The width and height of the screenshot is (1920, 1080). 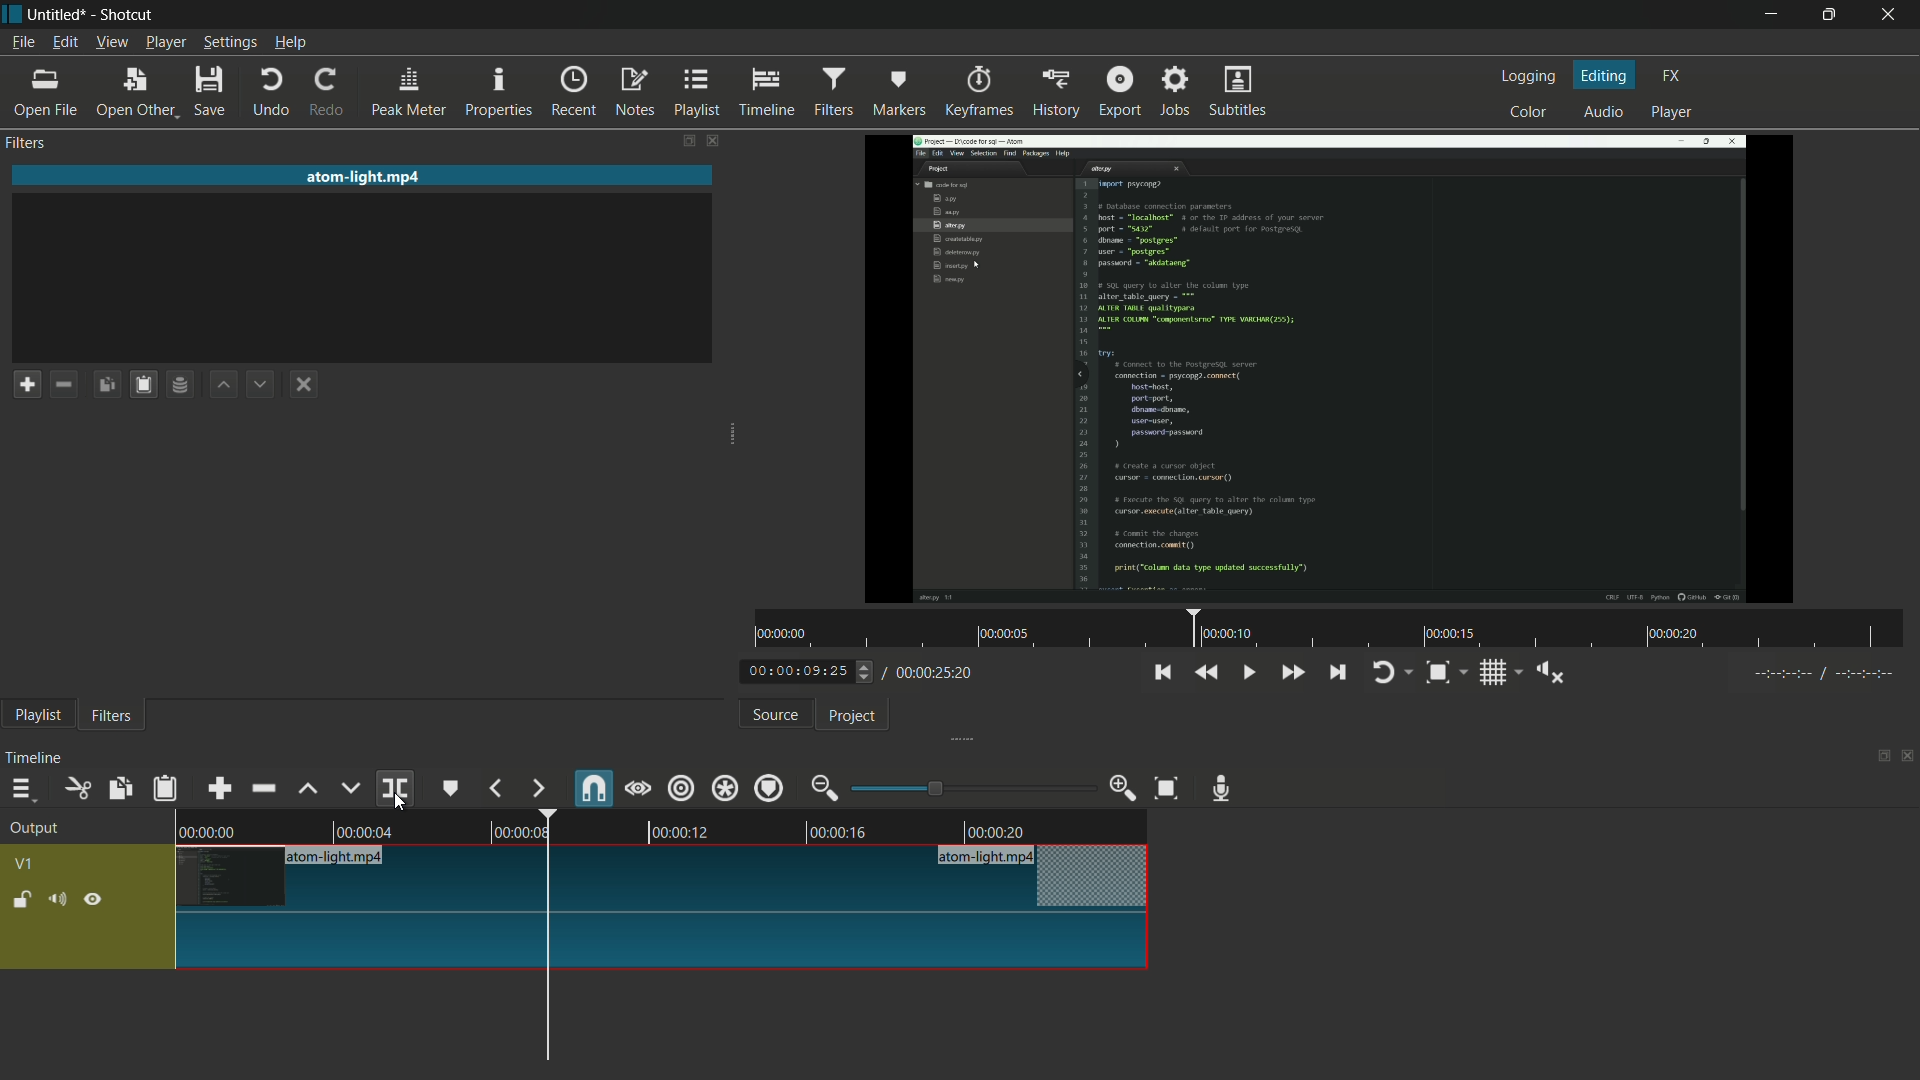 I want to click on cursor, so click(x=399, y=802).